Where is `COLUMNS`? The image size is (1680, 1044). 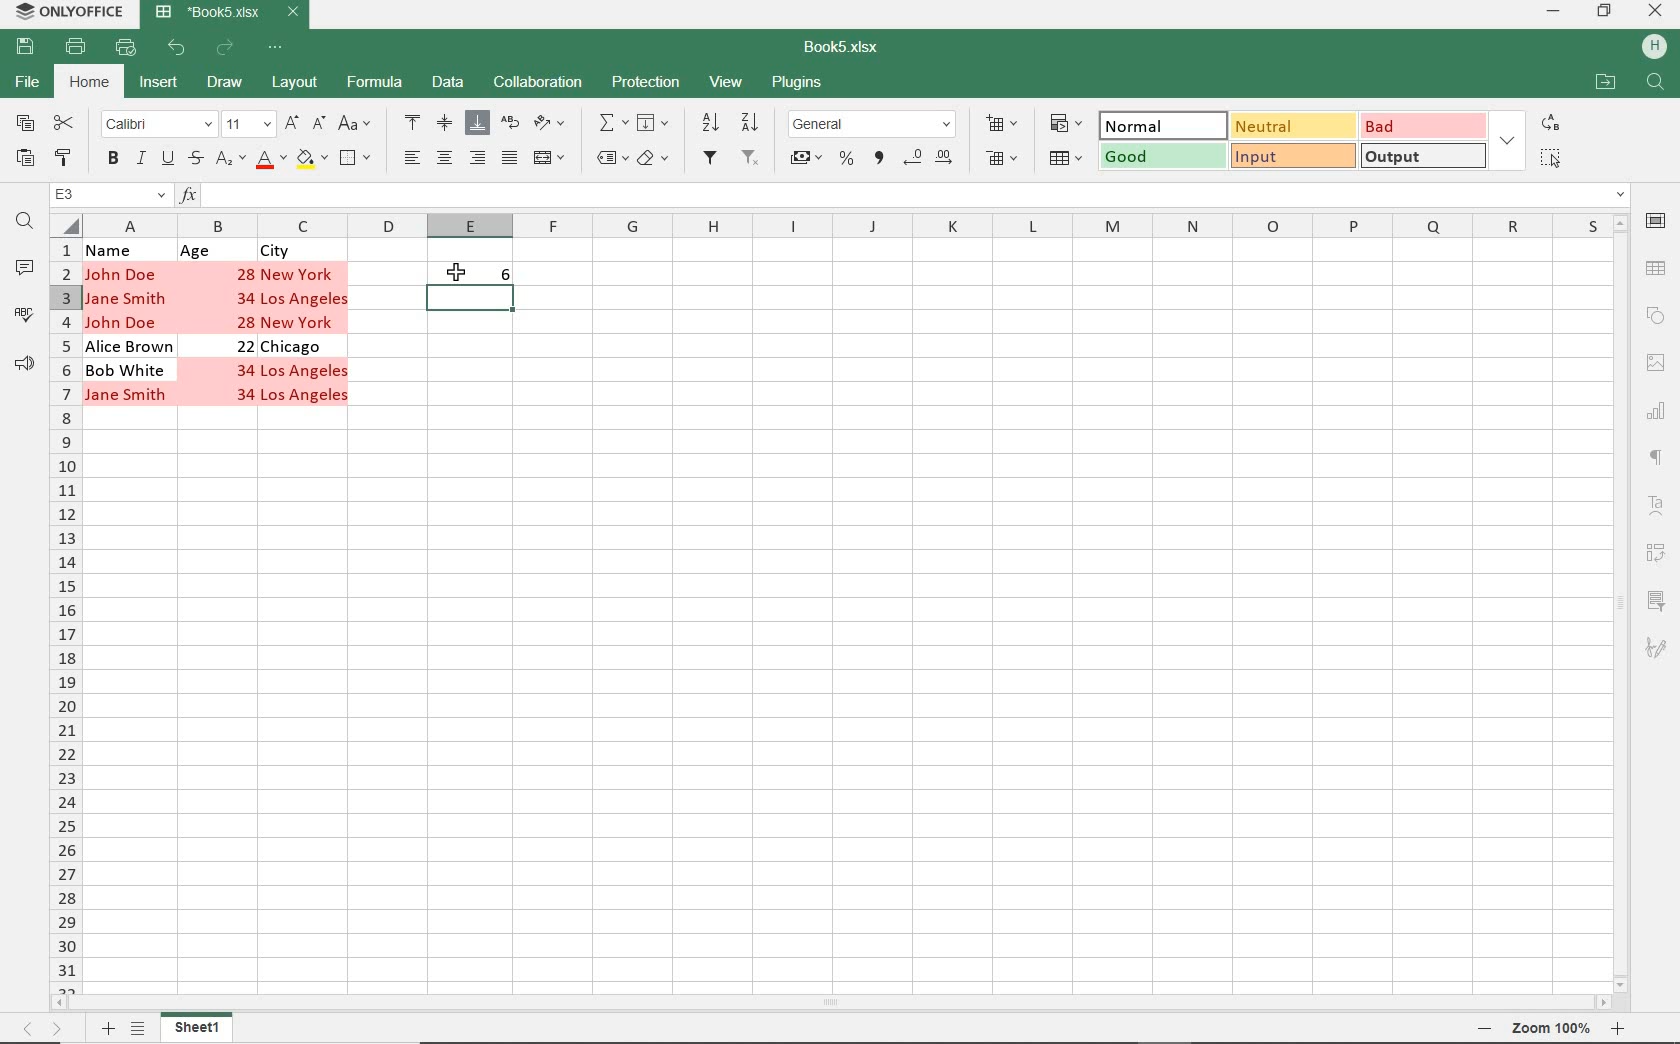
COLUMNS is located at coordinates (845, 225).